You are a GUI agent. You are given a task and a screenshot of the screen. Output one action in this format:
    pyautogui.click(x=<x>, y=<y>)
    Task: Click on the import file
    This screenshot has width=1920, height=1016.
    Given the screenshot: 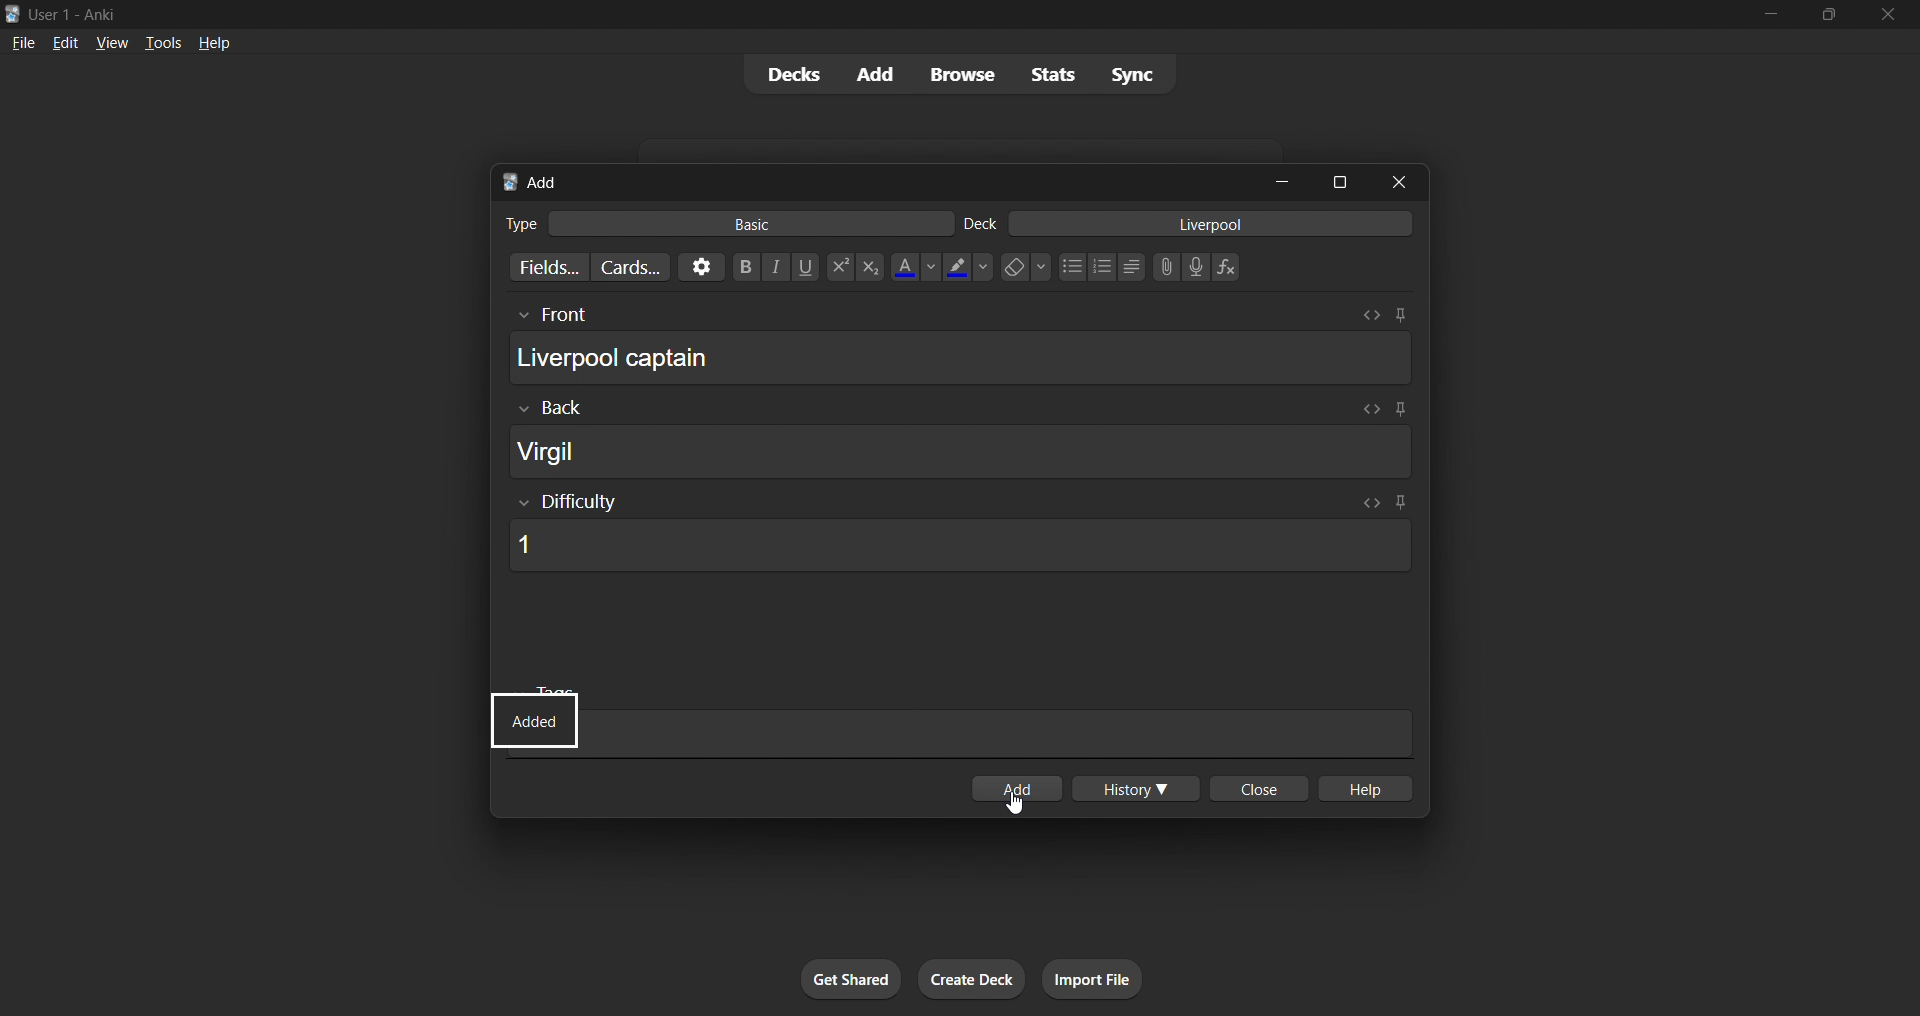 What is the action you would take?
    pyautogui.click(x=1092, y=979)
    